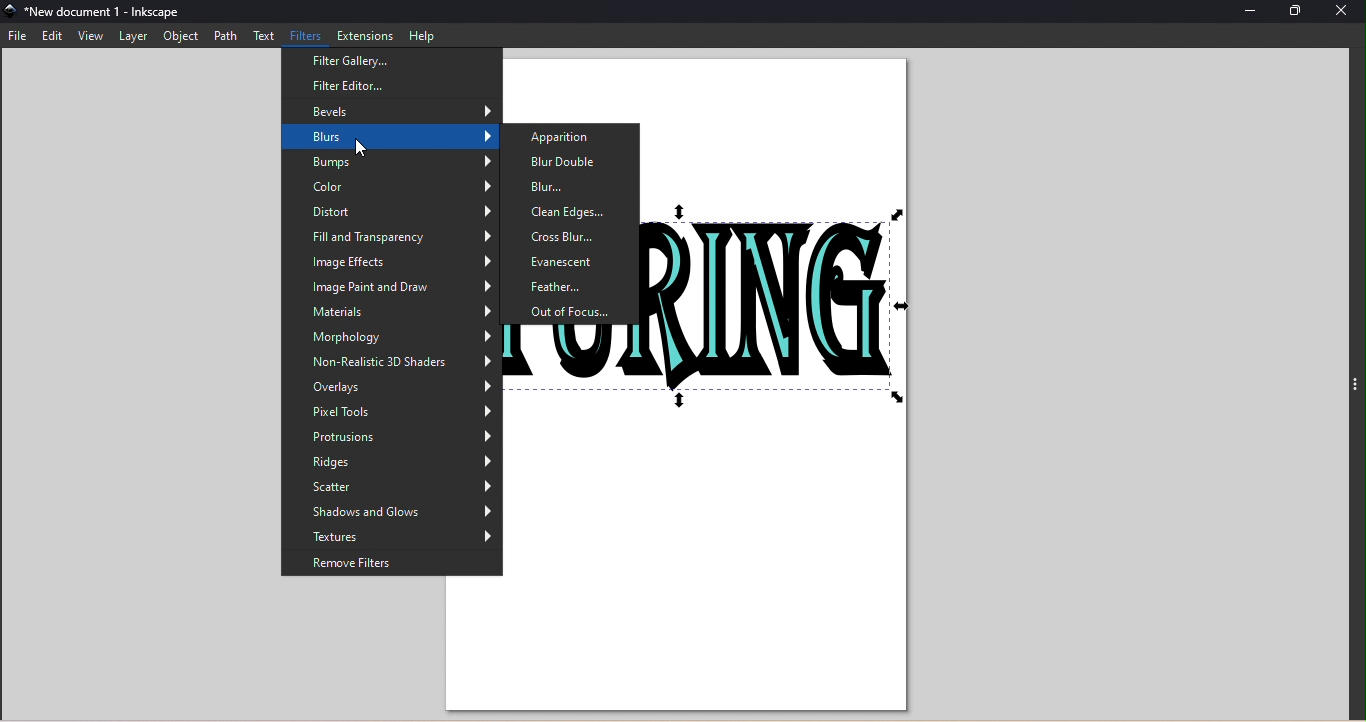 The height and width of the screenshot is (722, 1366). I want to click on Blur, so click(566, 184).